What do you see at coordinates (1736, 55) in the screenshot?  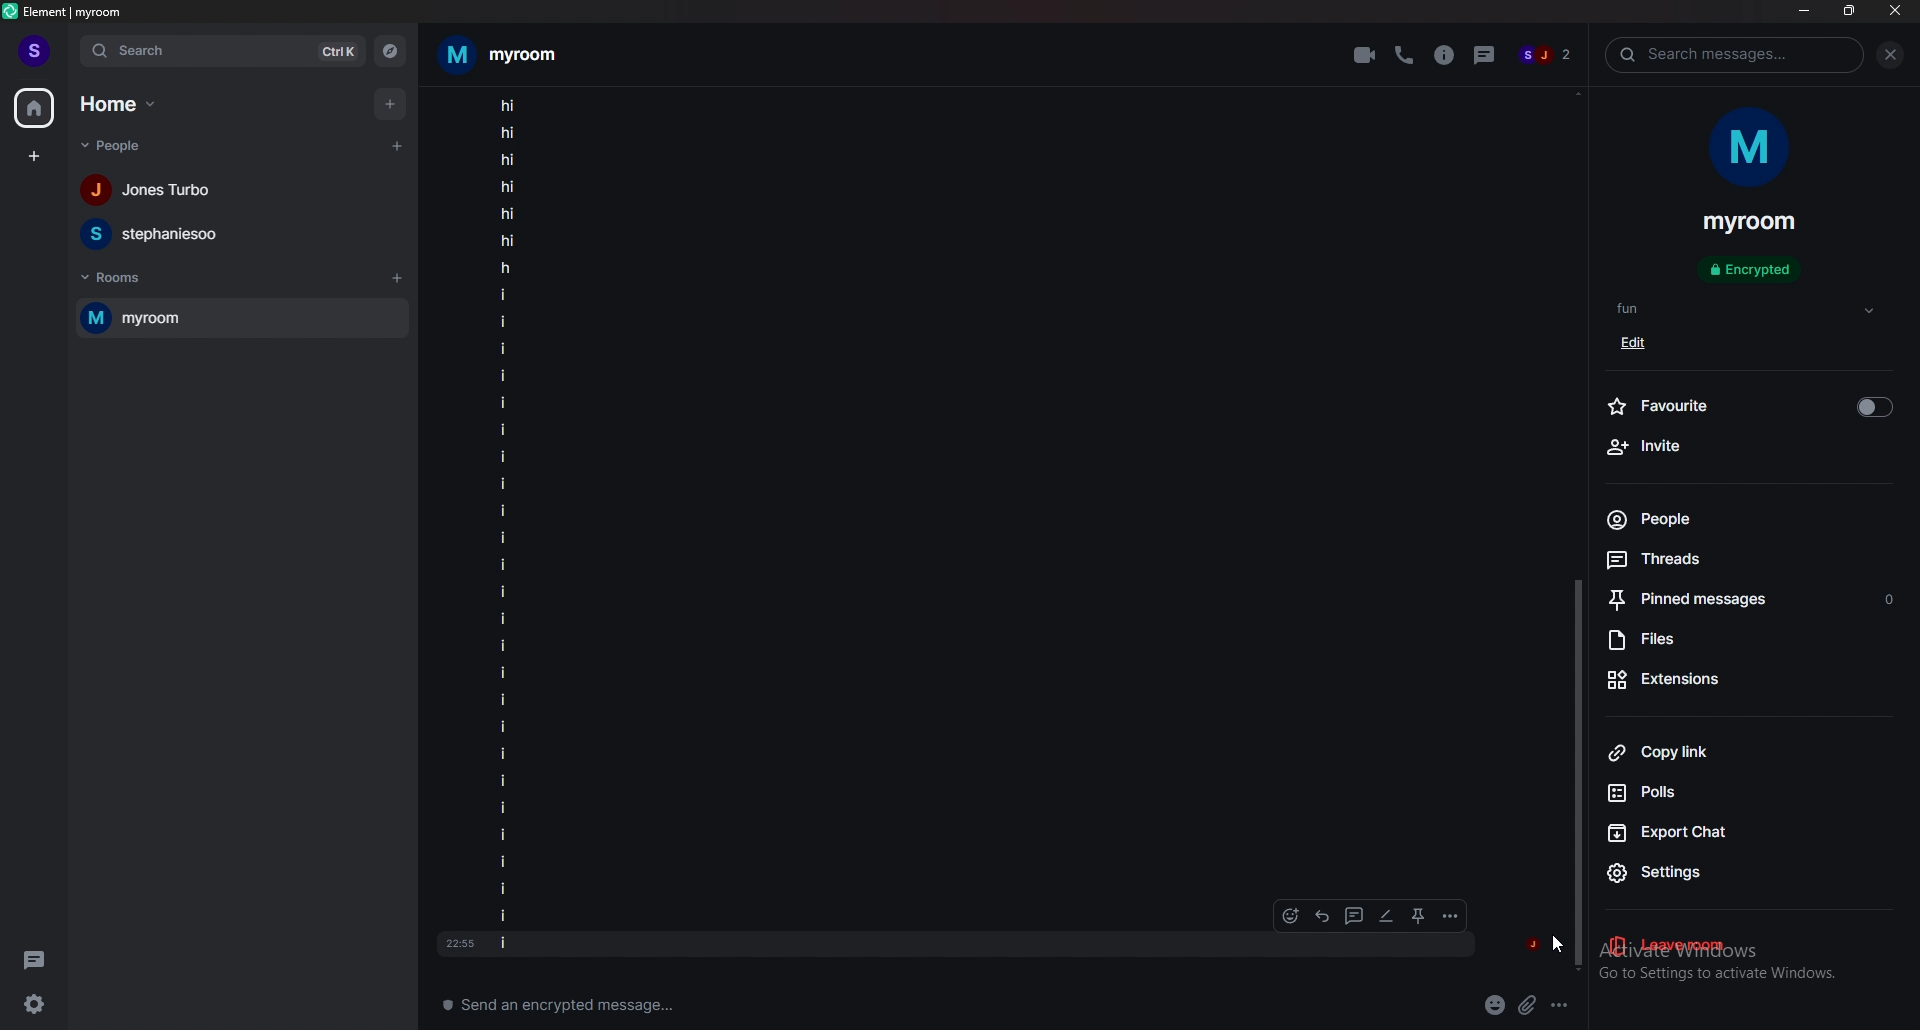 I see `search messages...` at bounding box center [1736, 55].